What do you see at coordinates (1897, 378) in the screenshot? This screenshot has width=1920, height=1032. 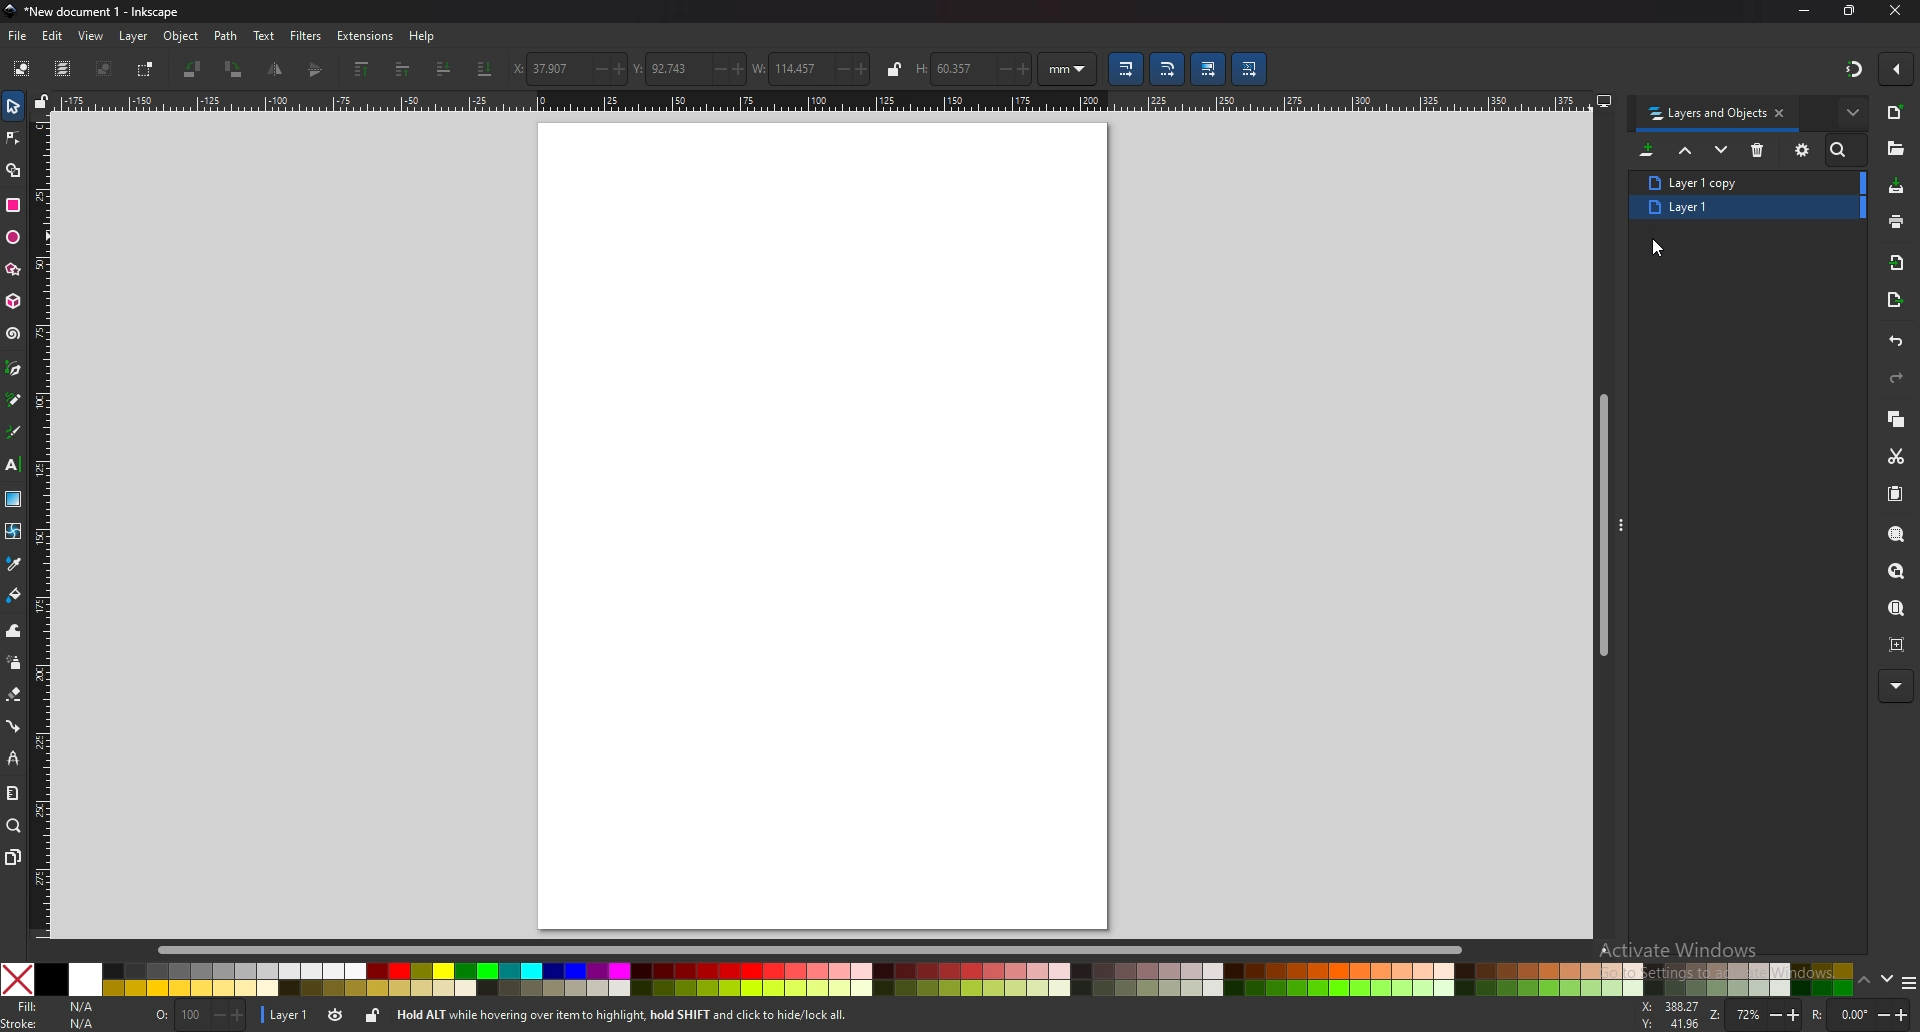 I see `redo` at bounding box center [1897, 378].